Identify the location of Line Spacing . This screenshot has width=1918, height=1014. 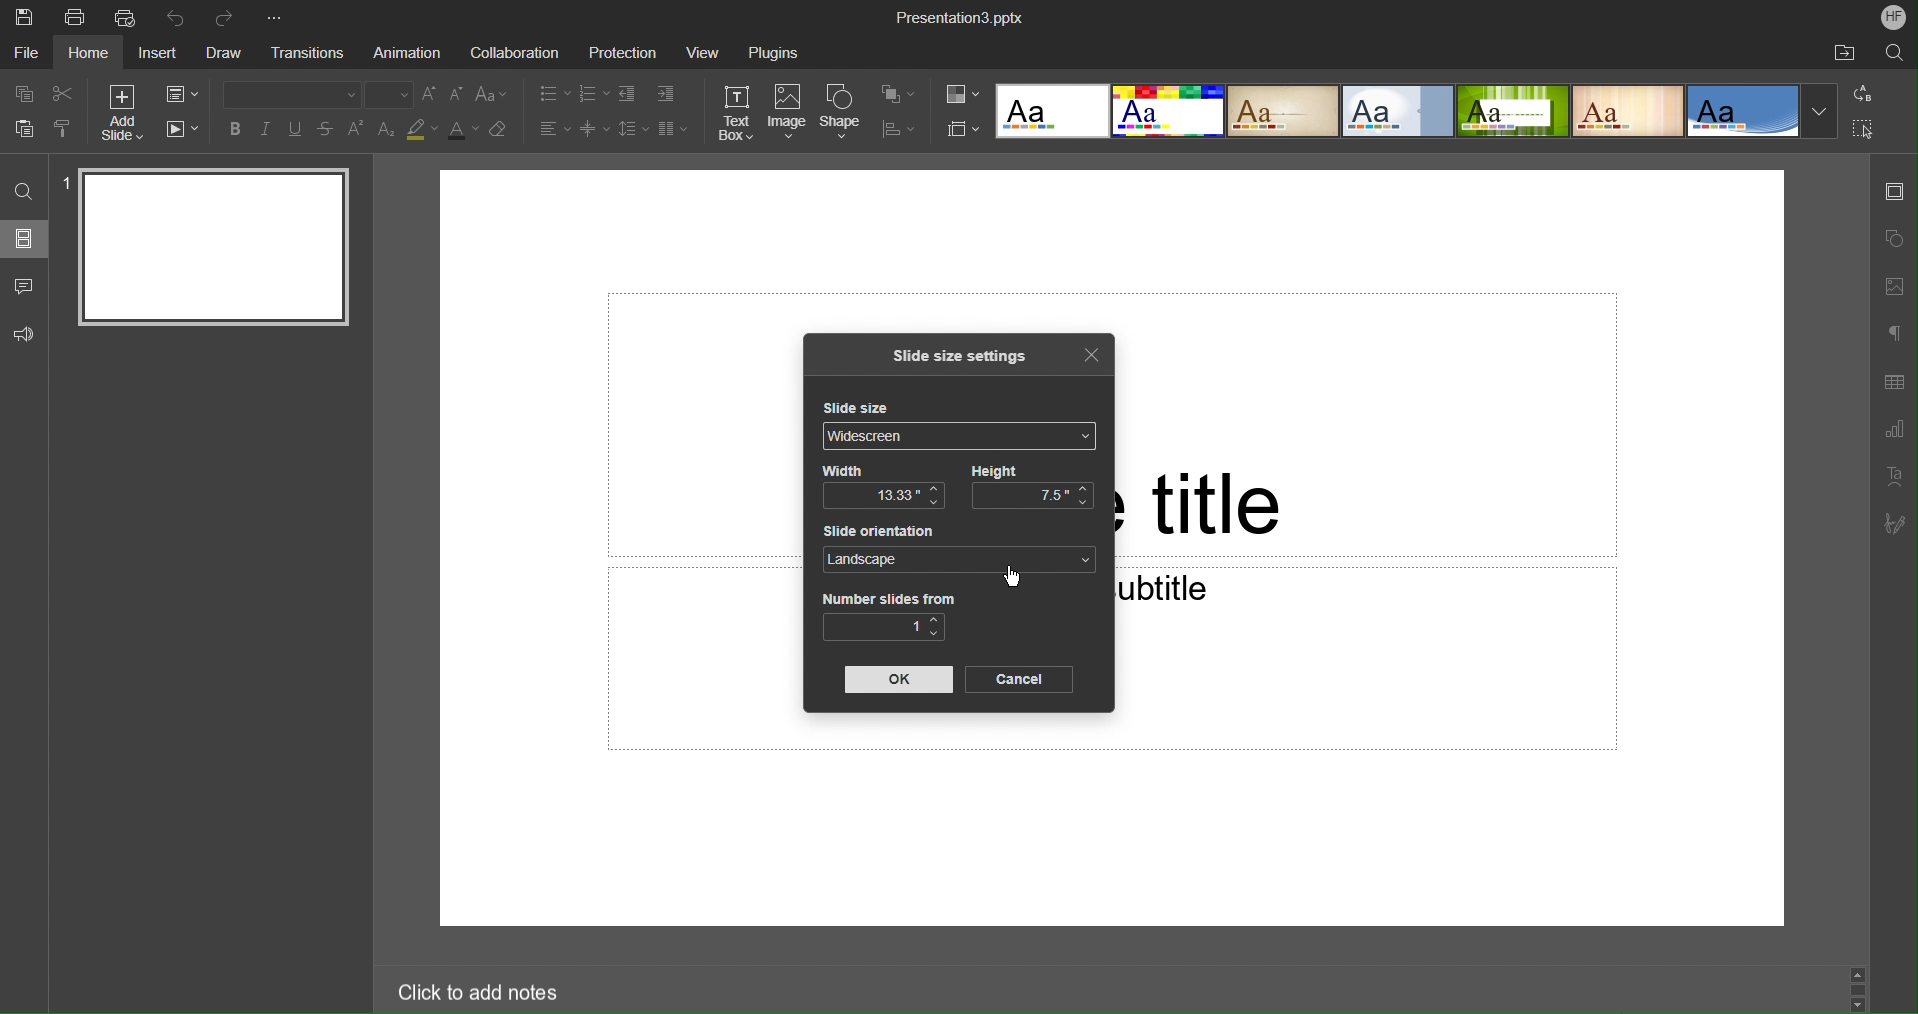
(631, 130).